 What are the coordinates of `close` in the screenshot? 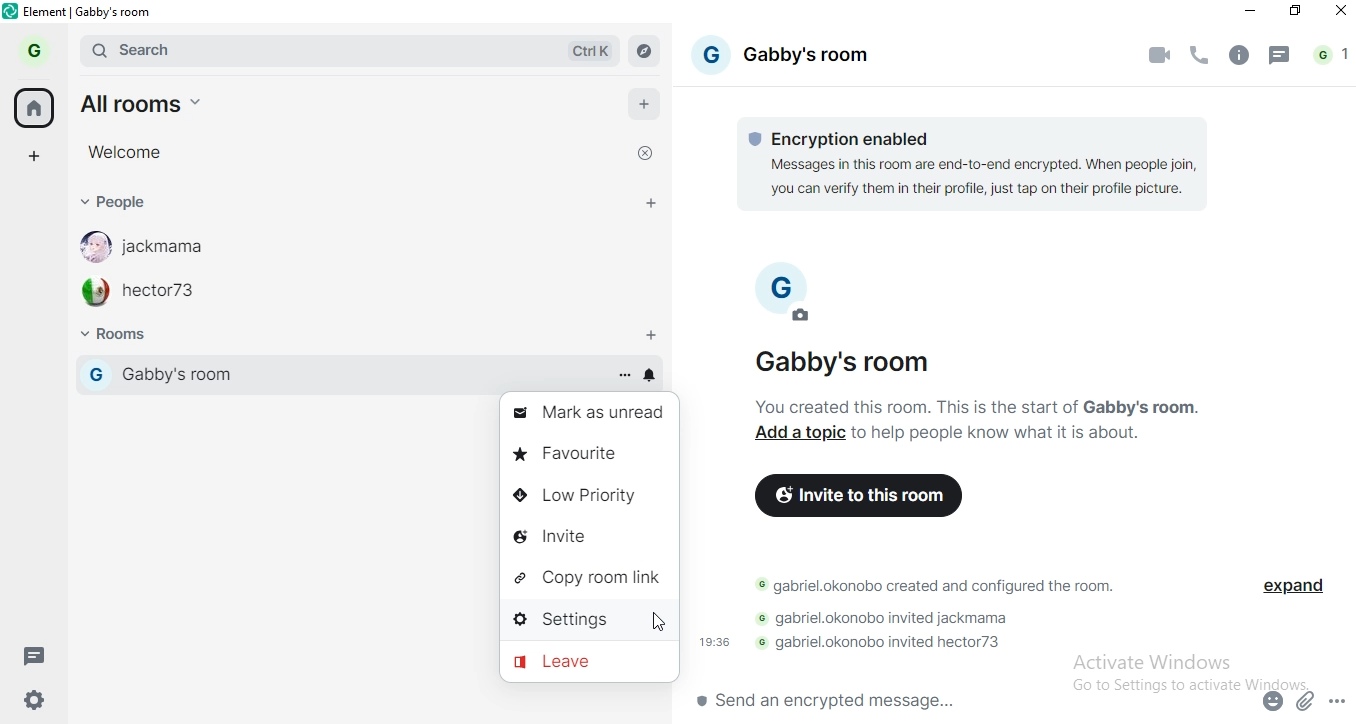 It's located at (1337, 15).